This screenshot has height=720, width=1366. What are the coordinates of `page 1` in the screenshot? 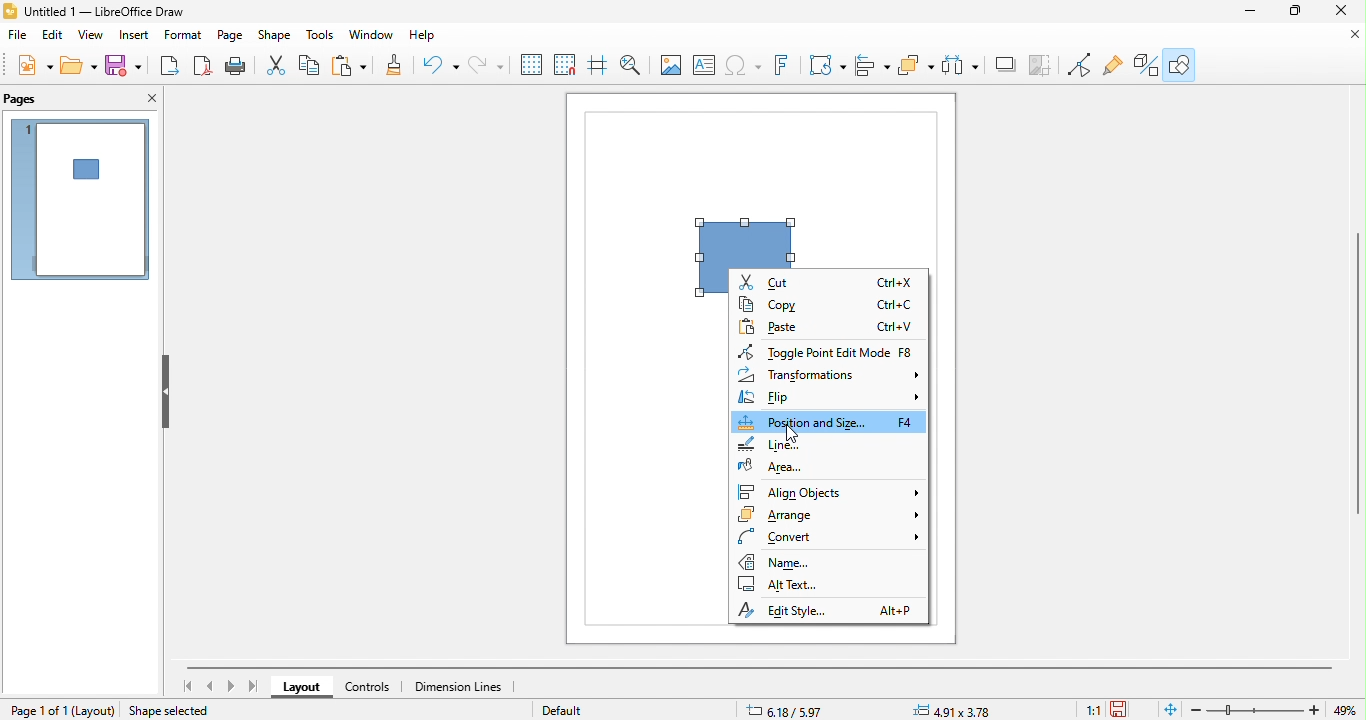 It's located at (80, 199).